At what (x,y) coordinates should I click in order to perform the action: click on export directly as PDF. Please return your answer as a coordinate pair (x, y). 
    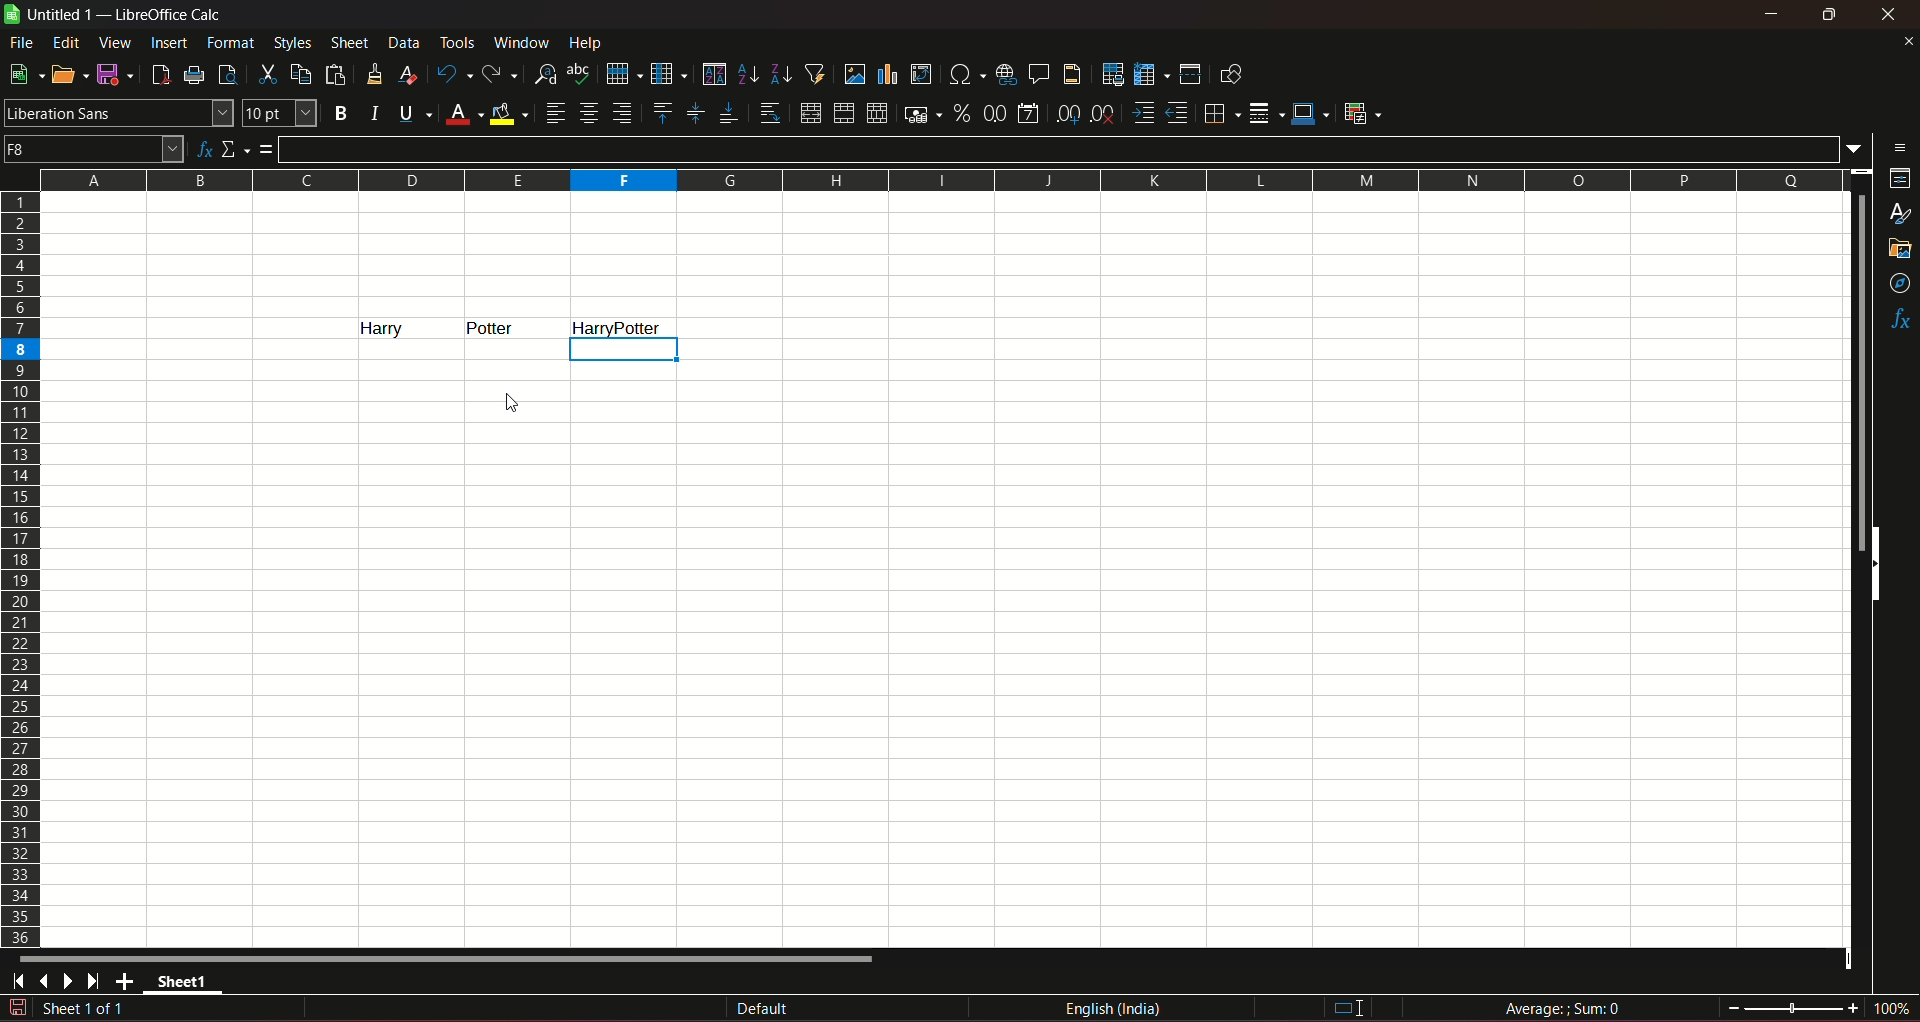
    Looking at the image, I should click on (159, 73).